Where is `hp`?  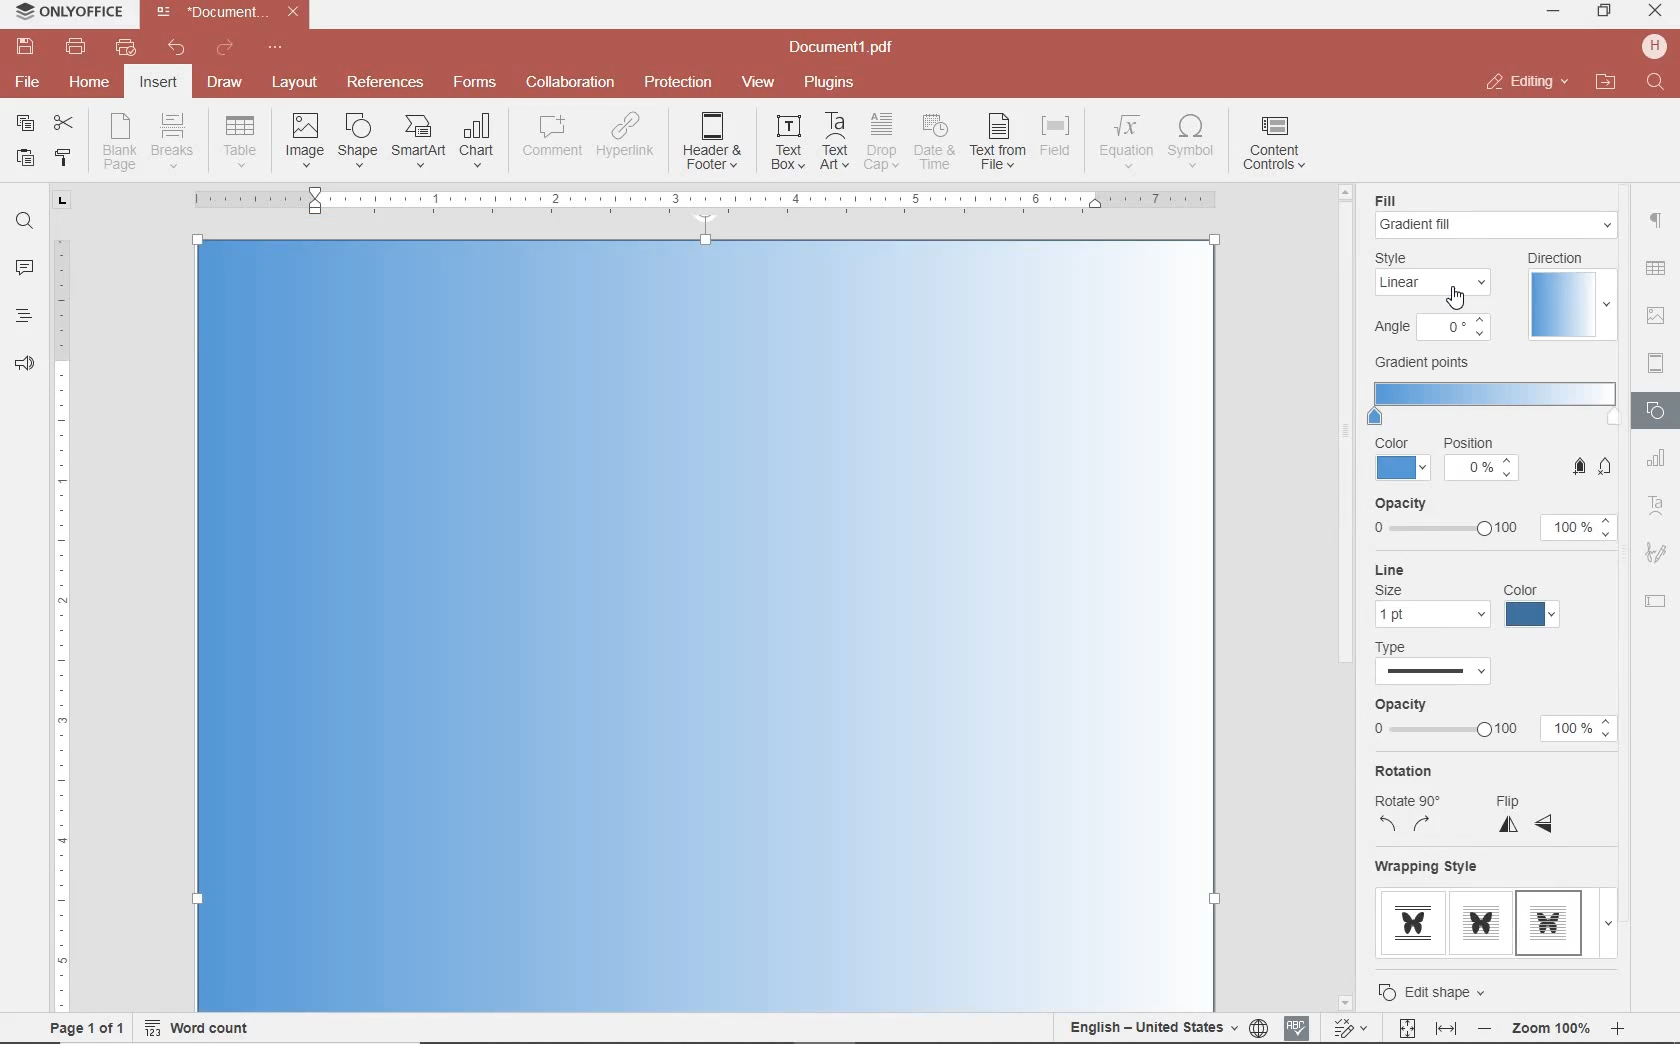 hp is located at coordinates (1658, 46).